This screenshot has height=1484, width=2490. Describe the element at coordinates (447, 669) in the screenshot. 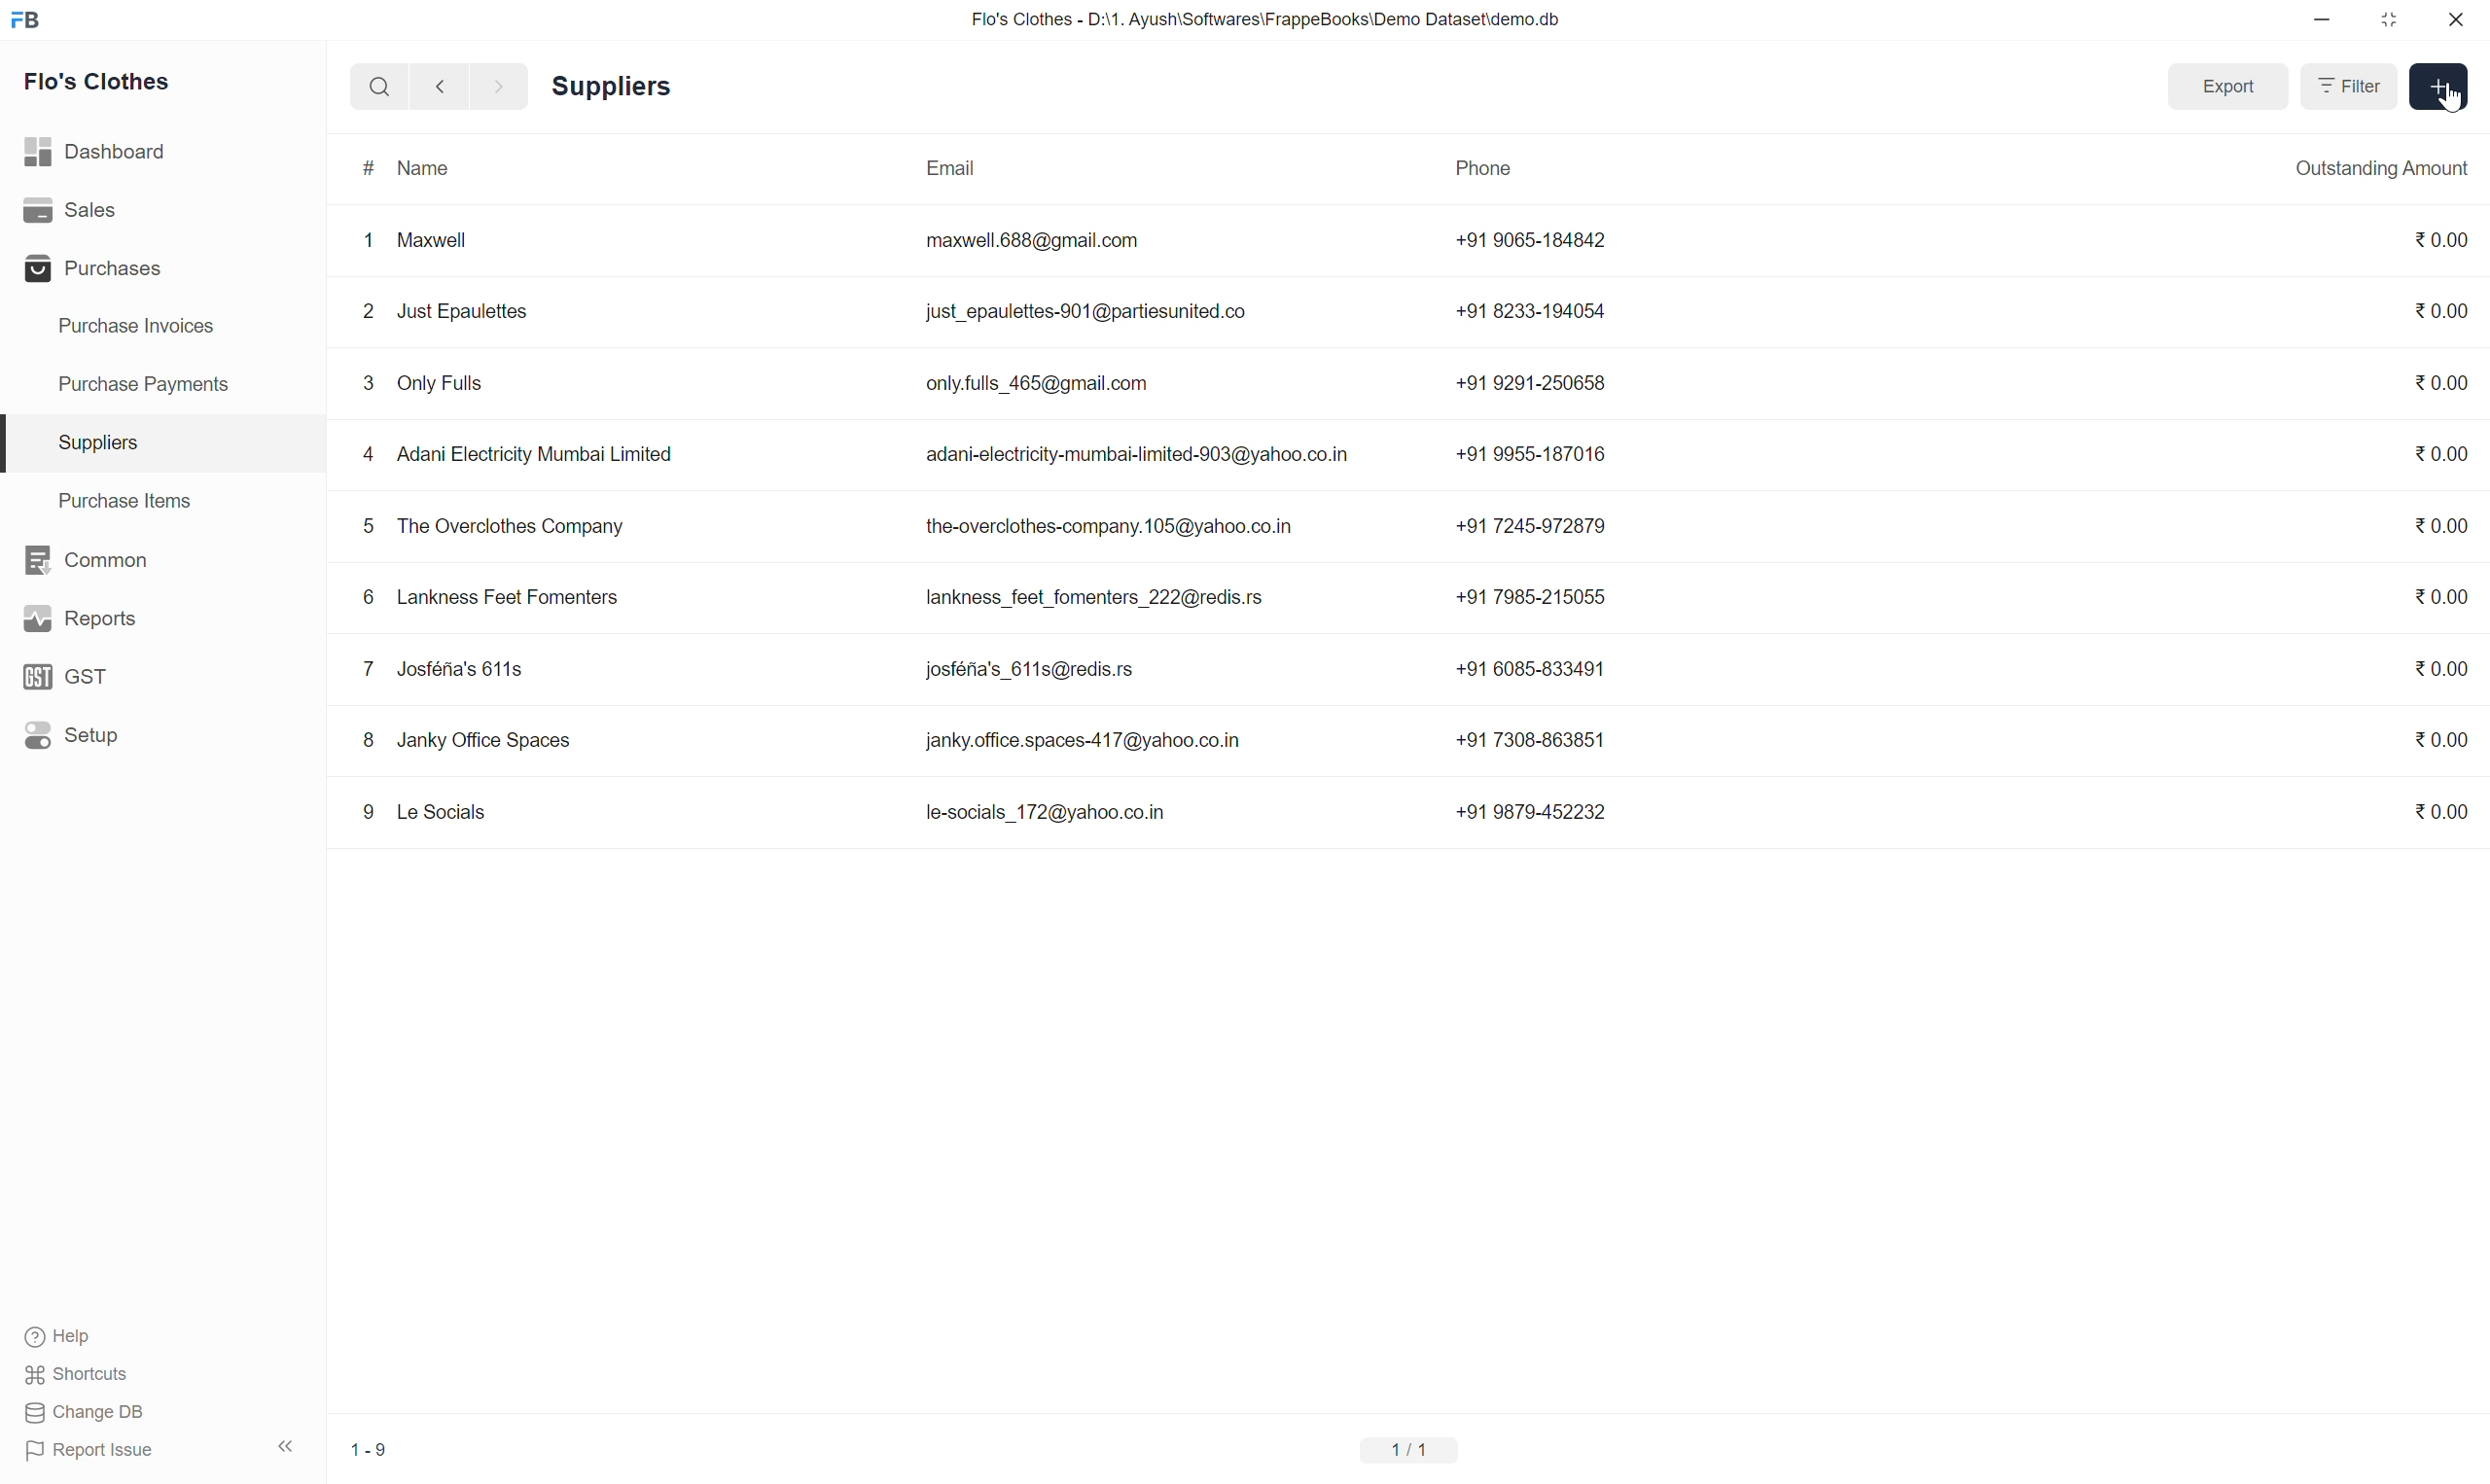

I see `7 Josféna's 611s` at that location.